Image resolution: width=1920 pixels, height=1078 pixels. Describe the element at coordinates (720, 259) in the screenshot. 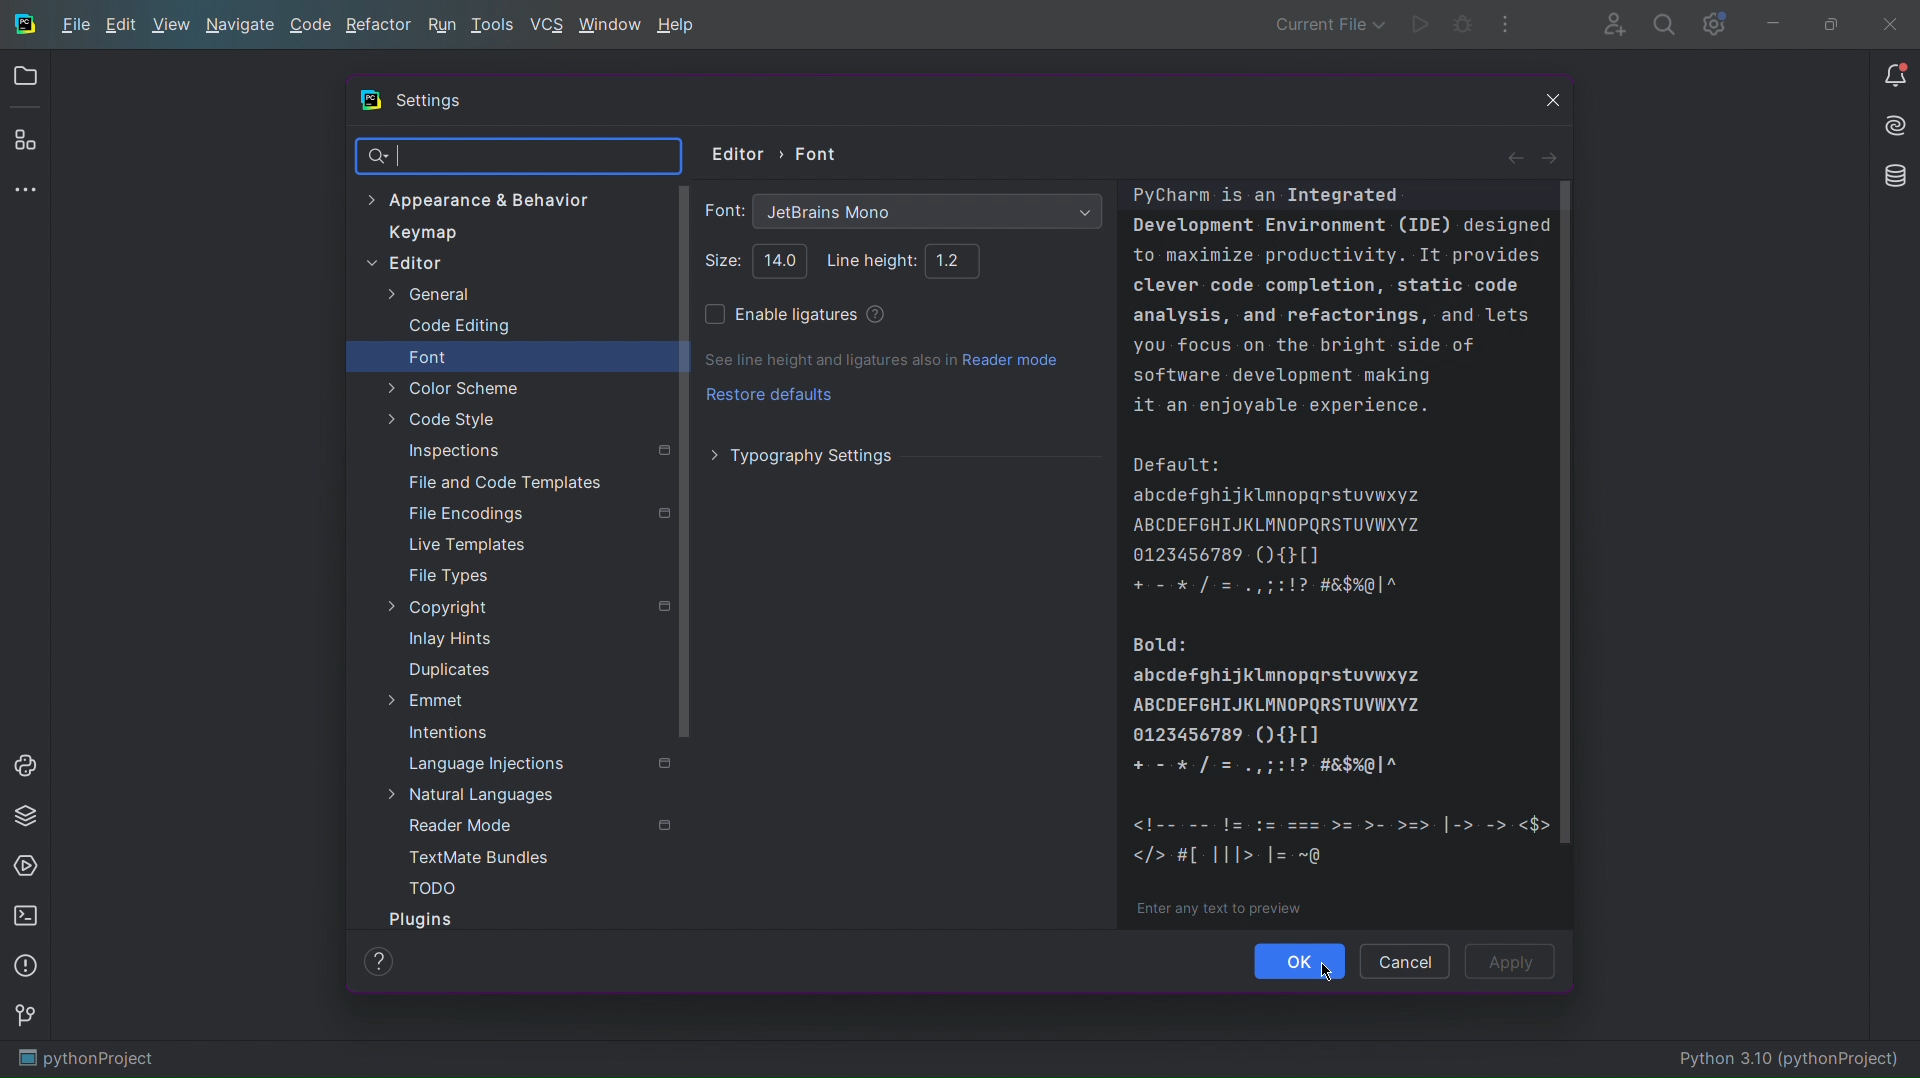

I see `Size` at that location.